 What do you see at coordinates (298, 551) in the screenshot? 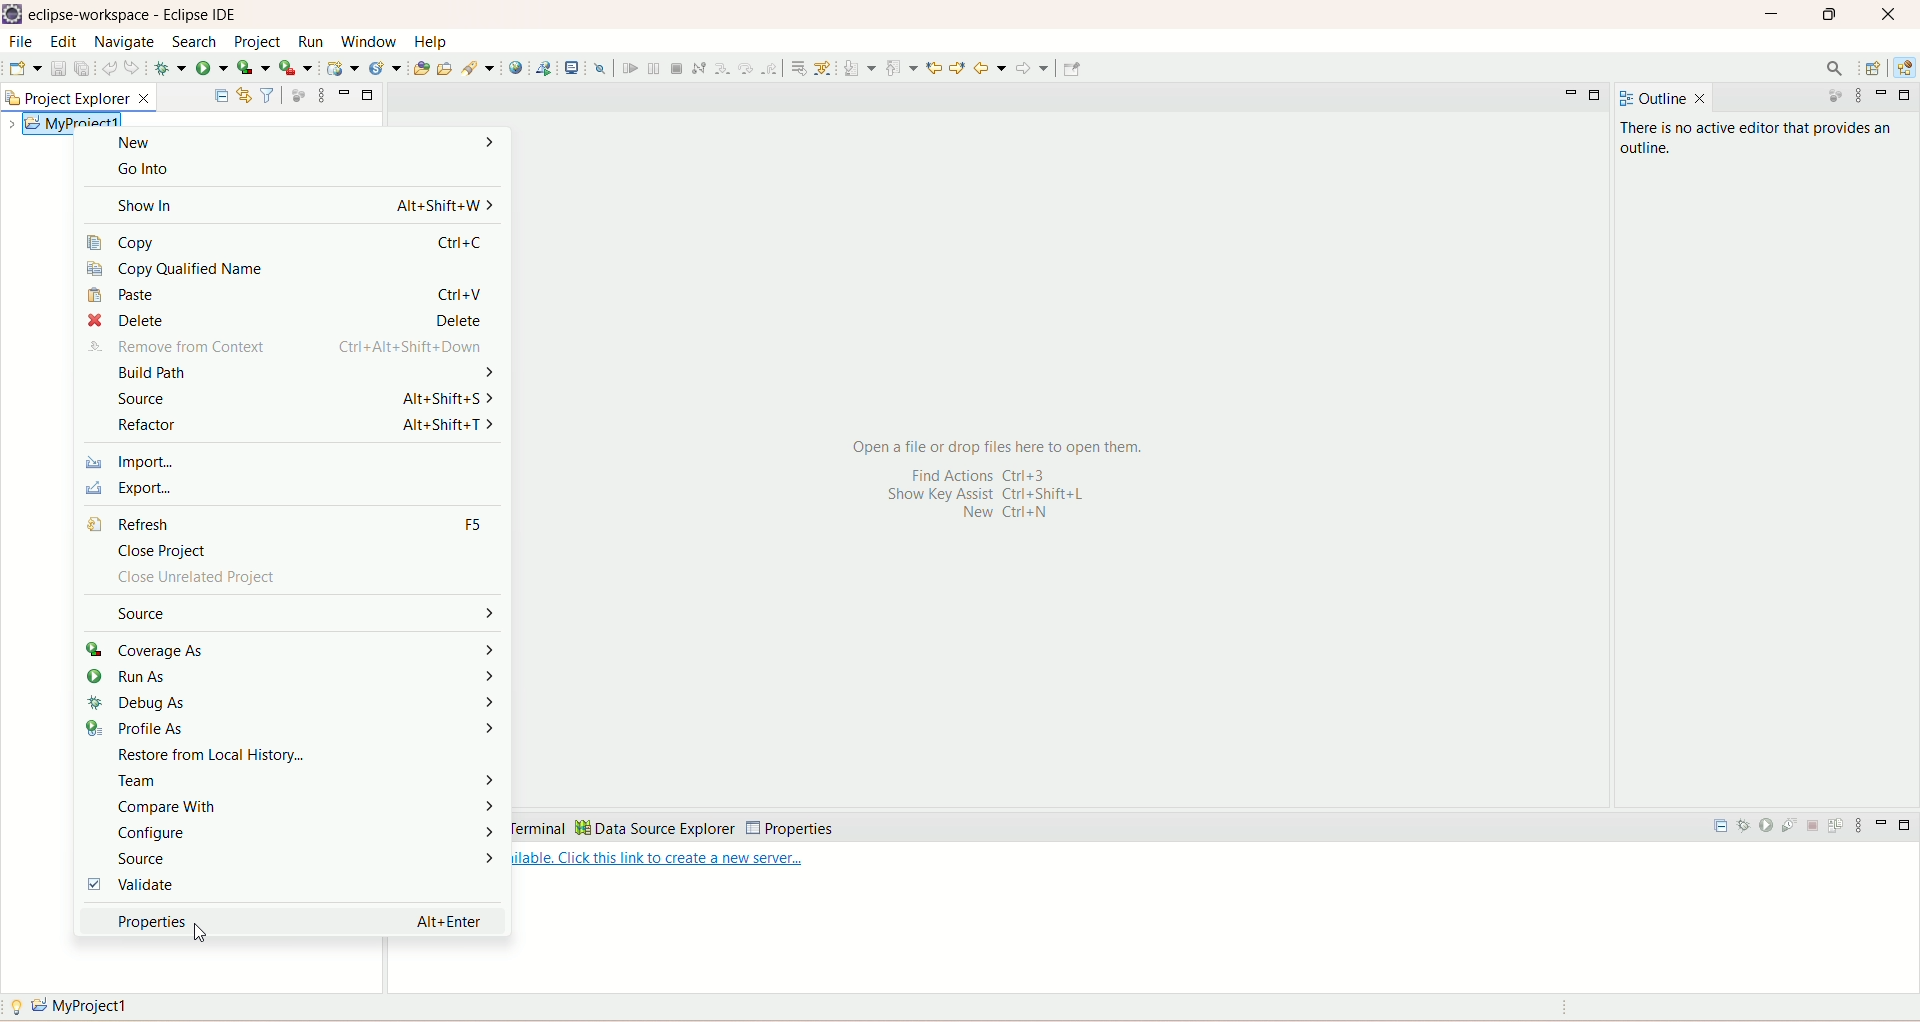
I see `close project` at bounding box center [298, 551].